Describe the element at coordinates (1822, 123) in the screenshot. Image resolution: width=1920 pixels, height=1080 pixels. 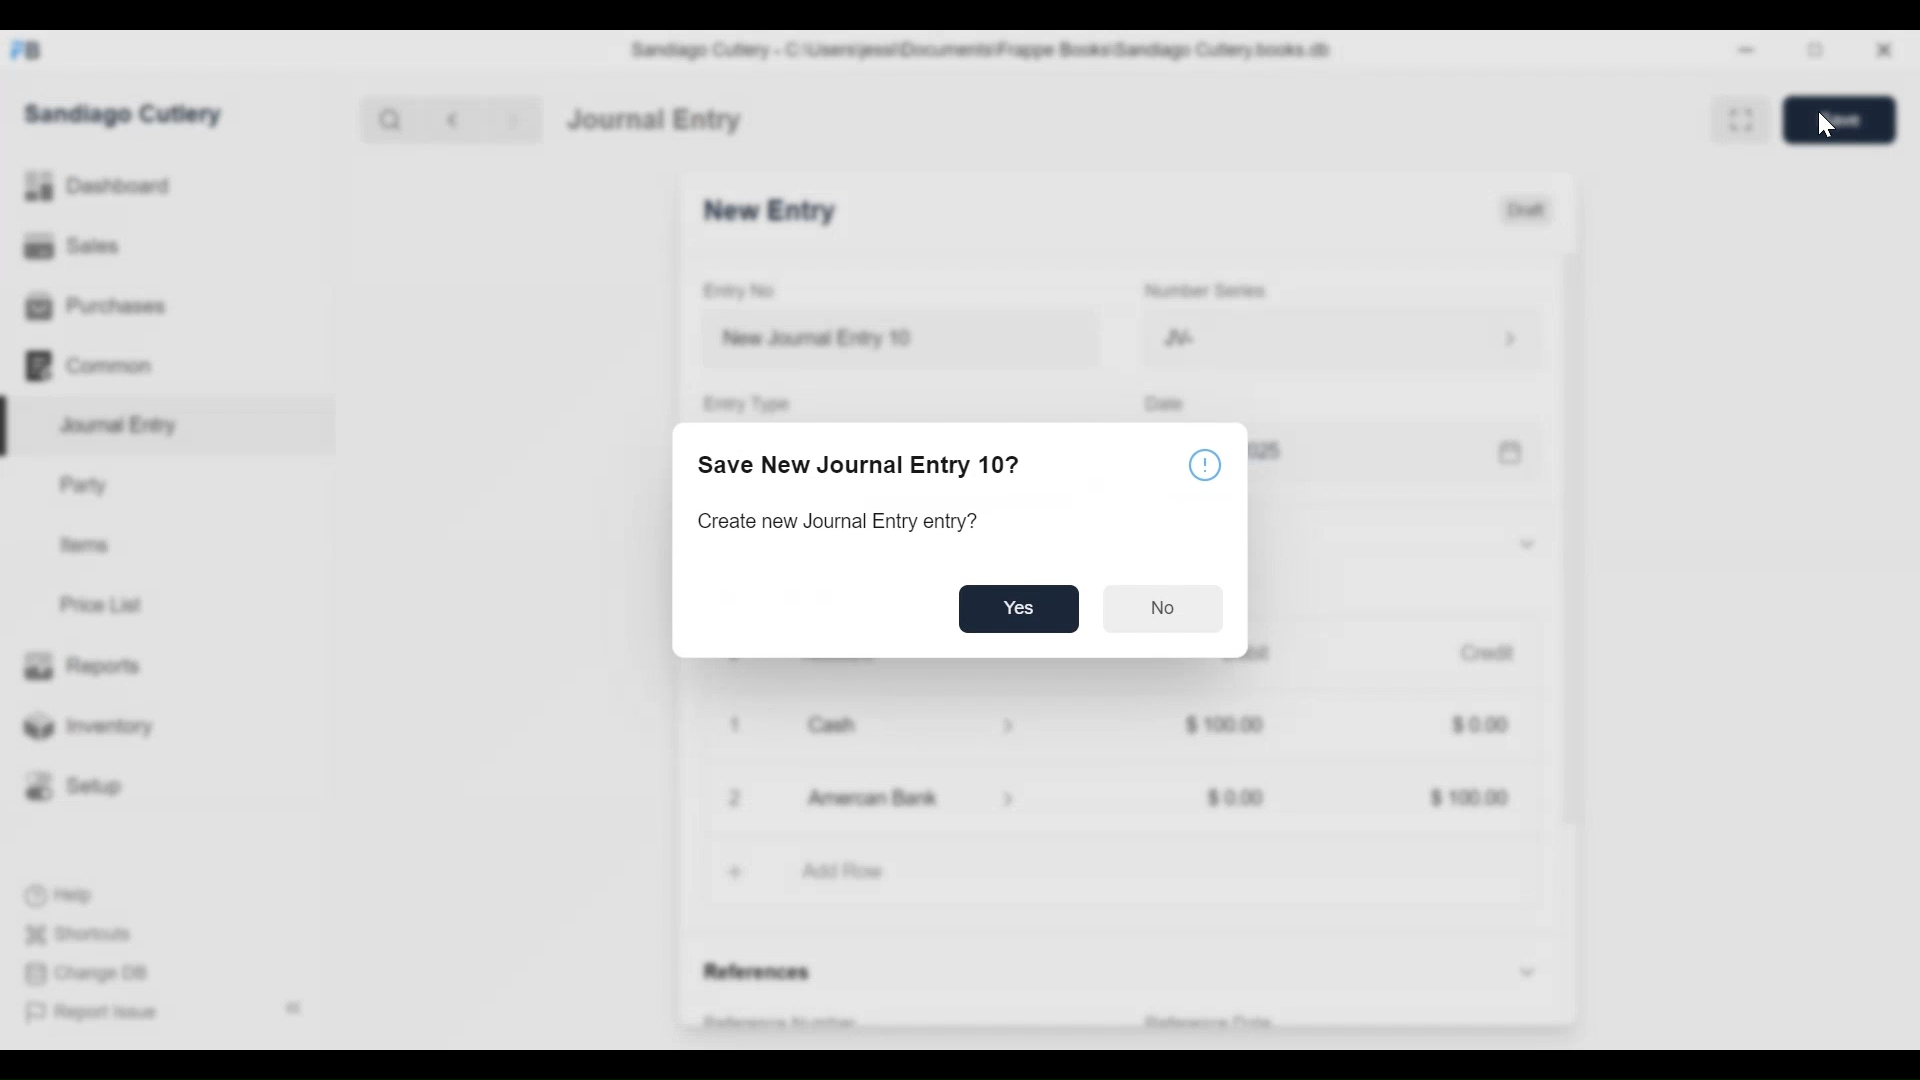
I see `cursor` at that location.